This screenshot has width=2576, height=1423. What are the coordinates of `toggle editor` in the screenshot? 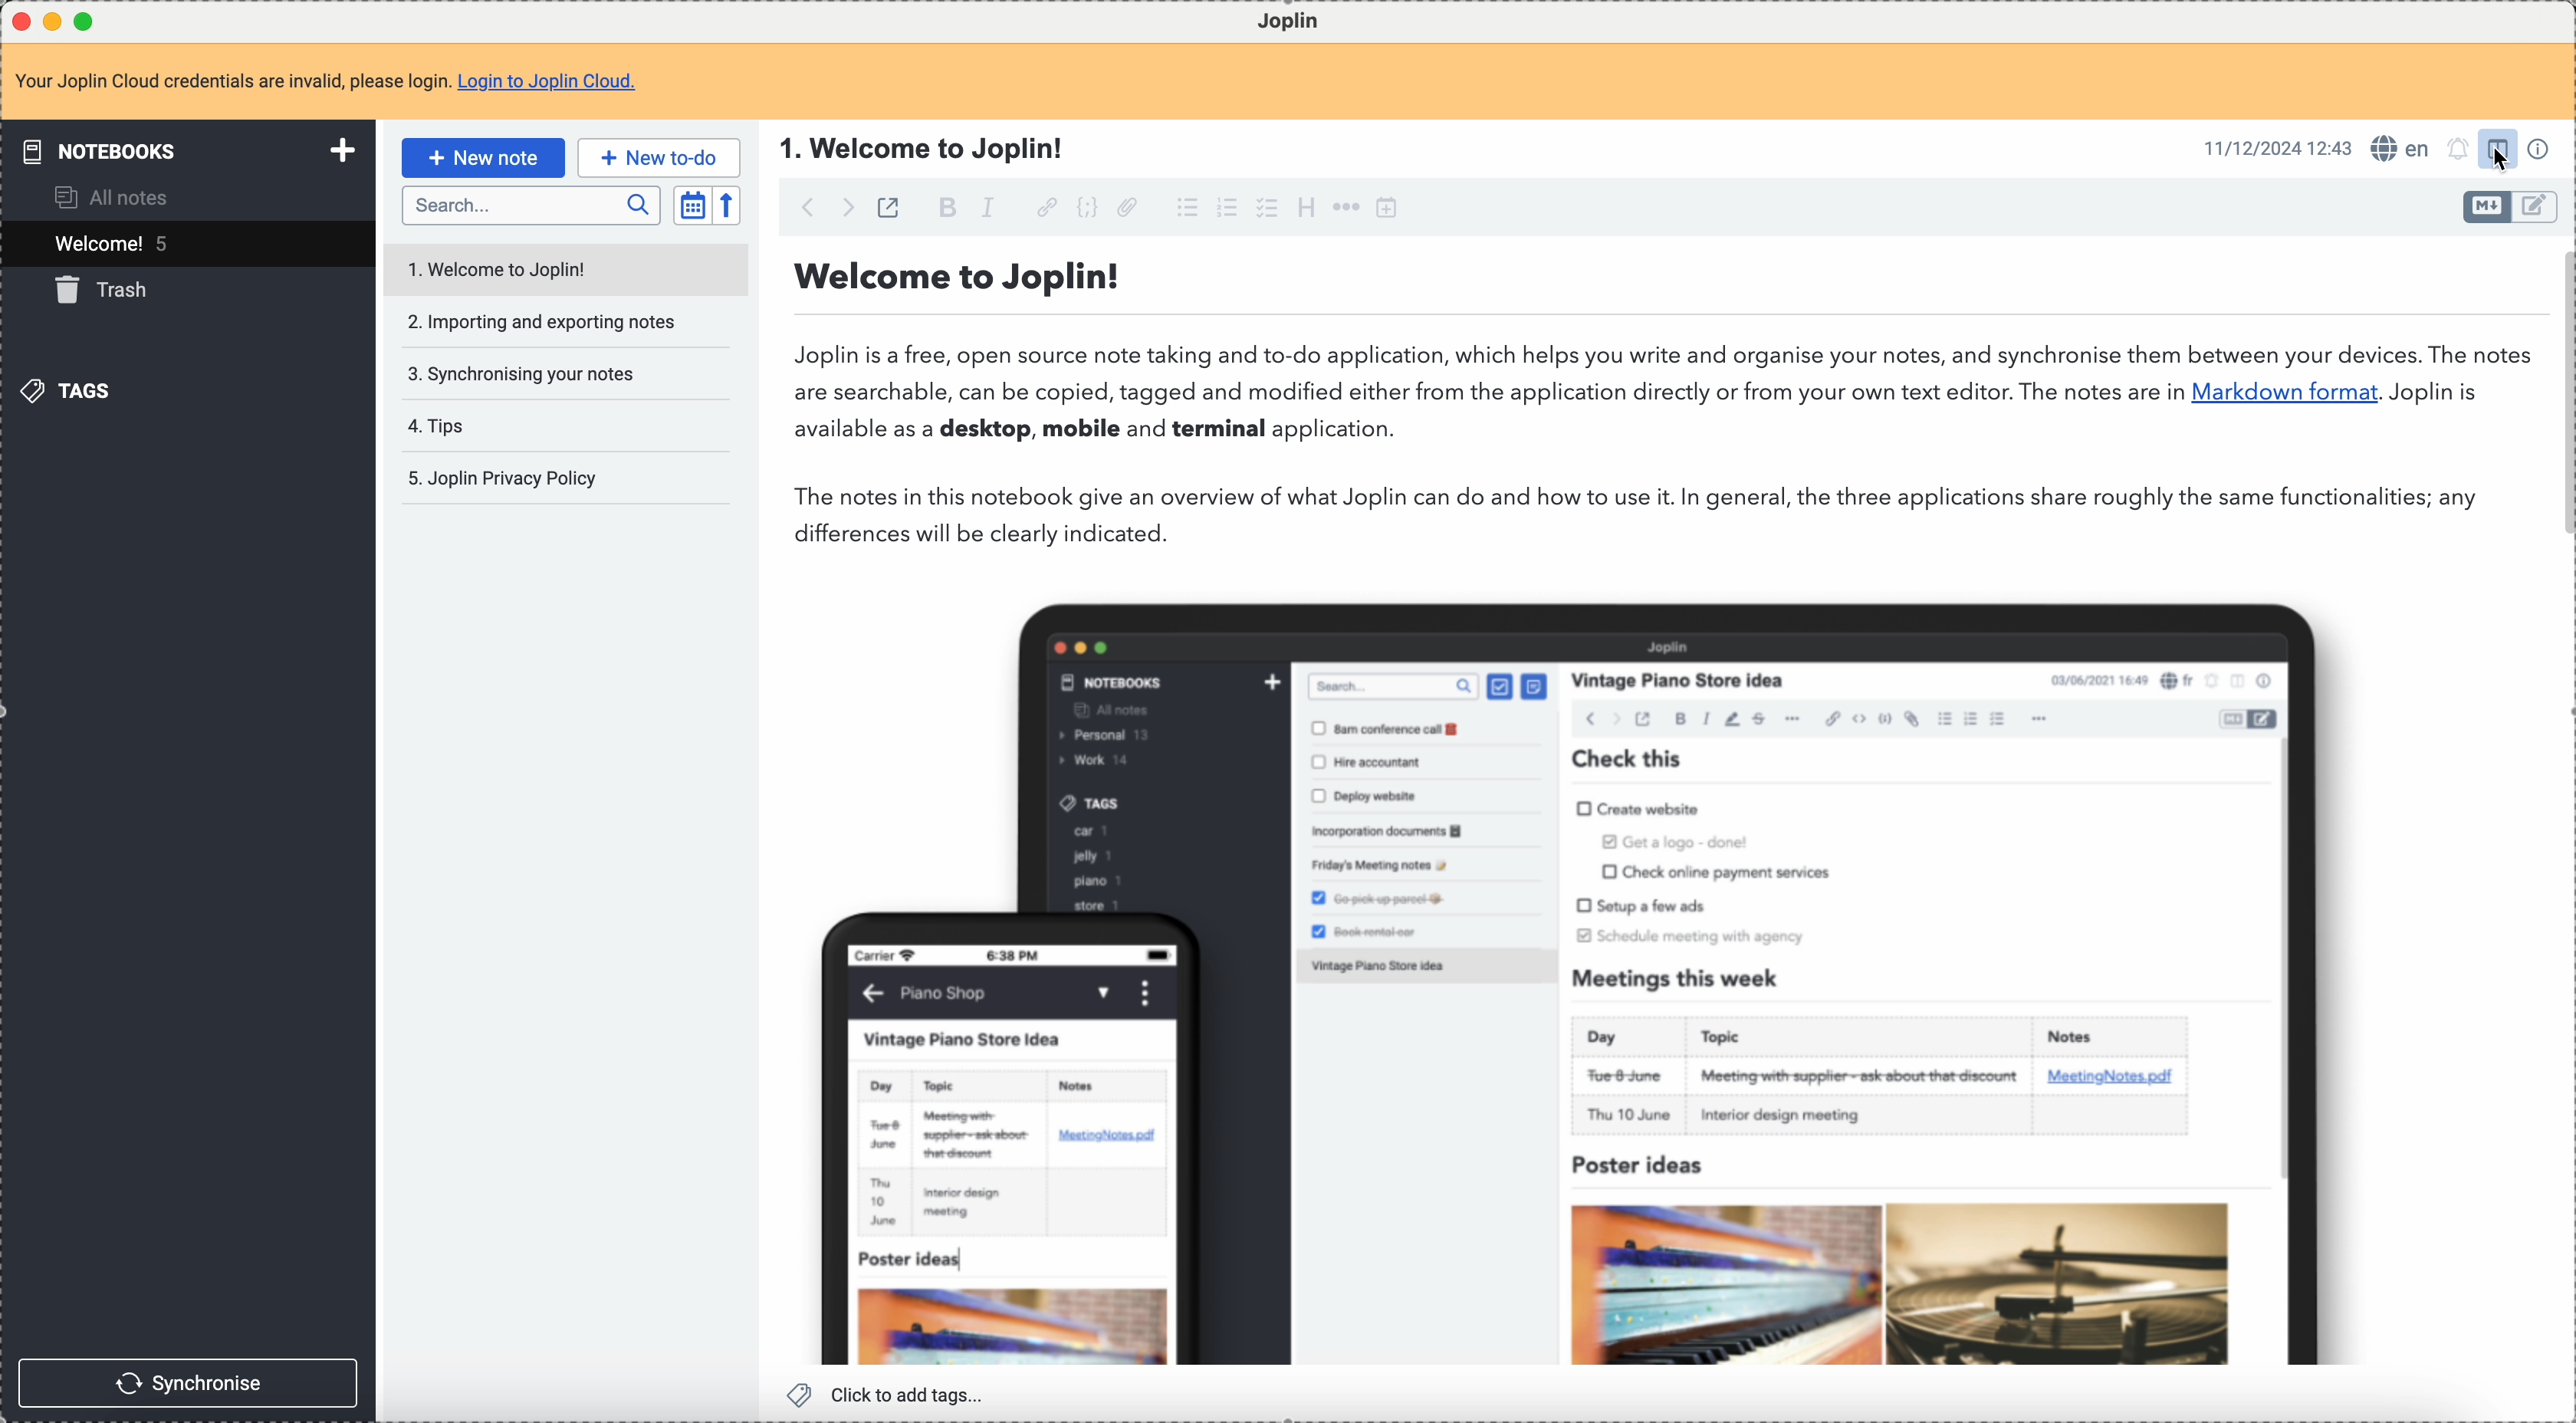 It's located at (2539, 209).